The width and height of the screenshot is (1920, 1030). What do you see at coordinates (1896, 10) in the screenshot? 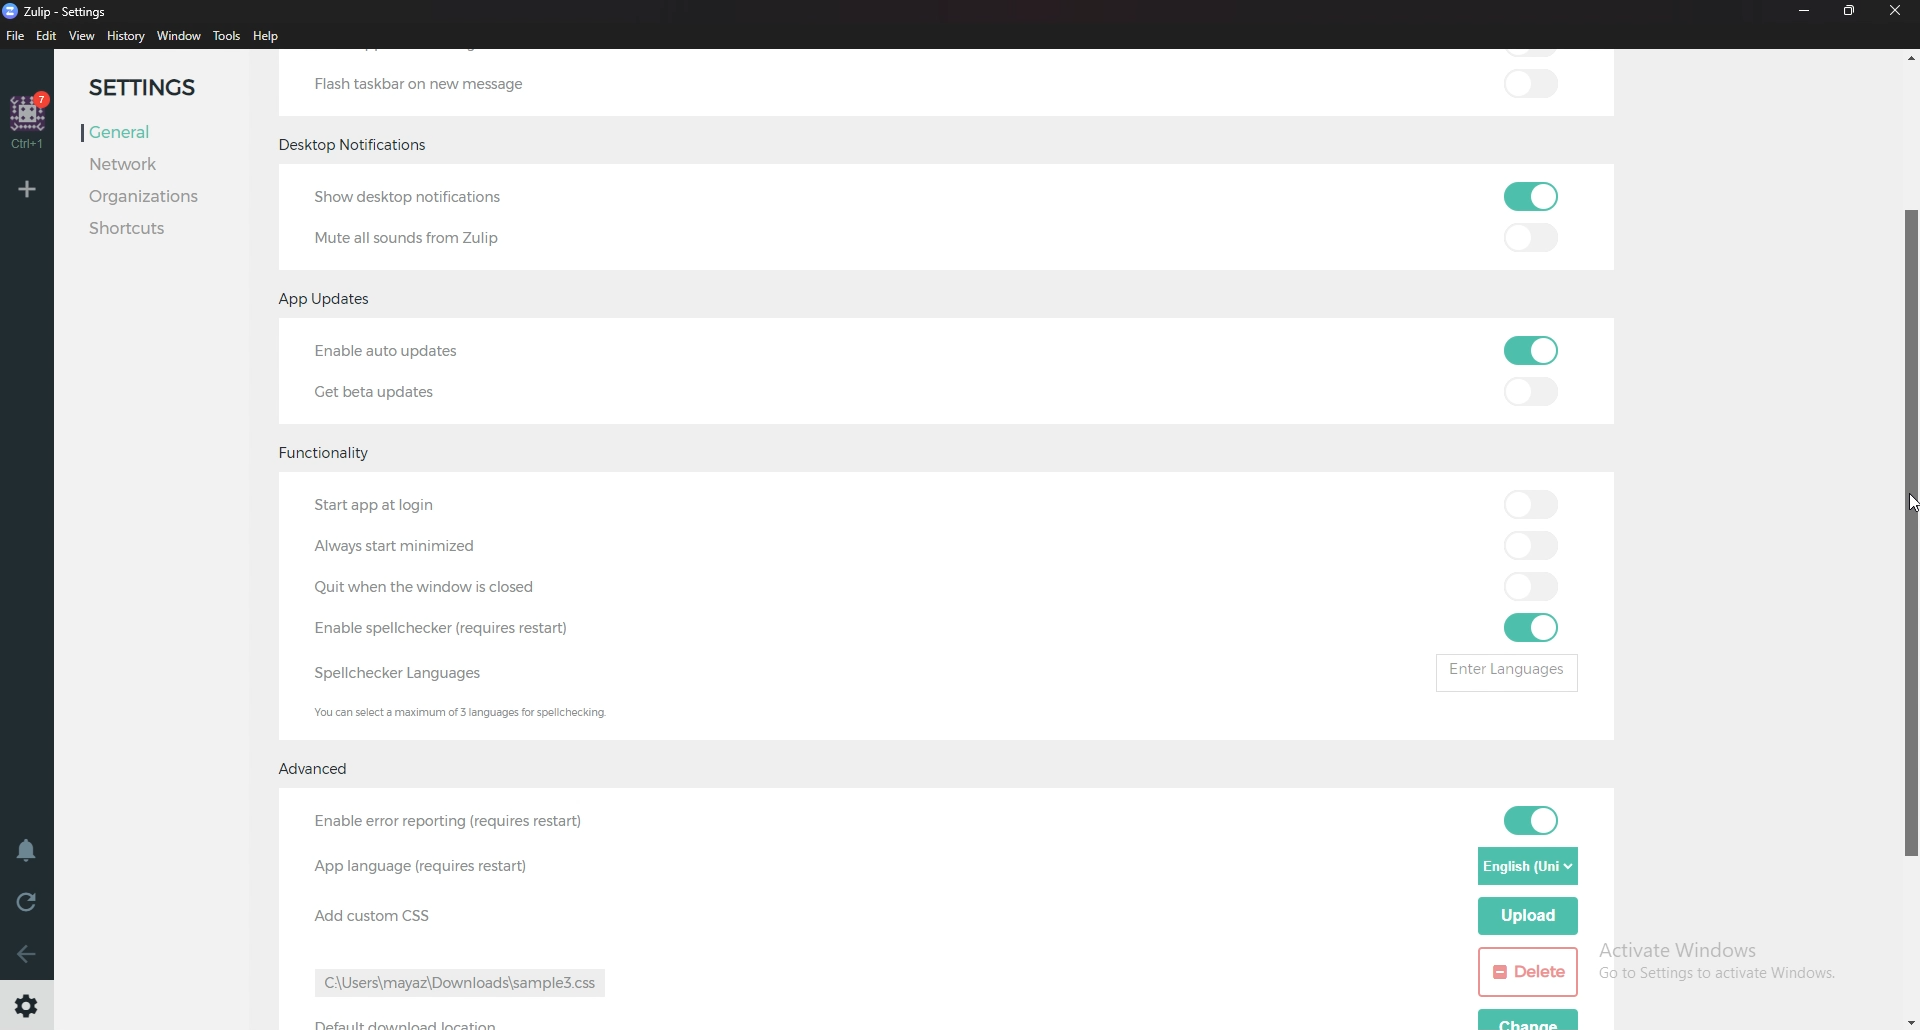
I see `Close` at bounding box center [1896, 10].